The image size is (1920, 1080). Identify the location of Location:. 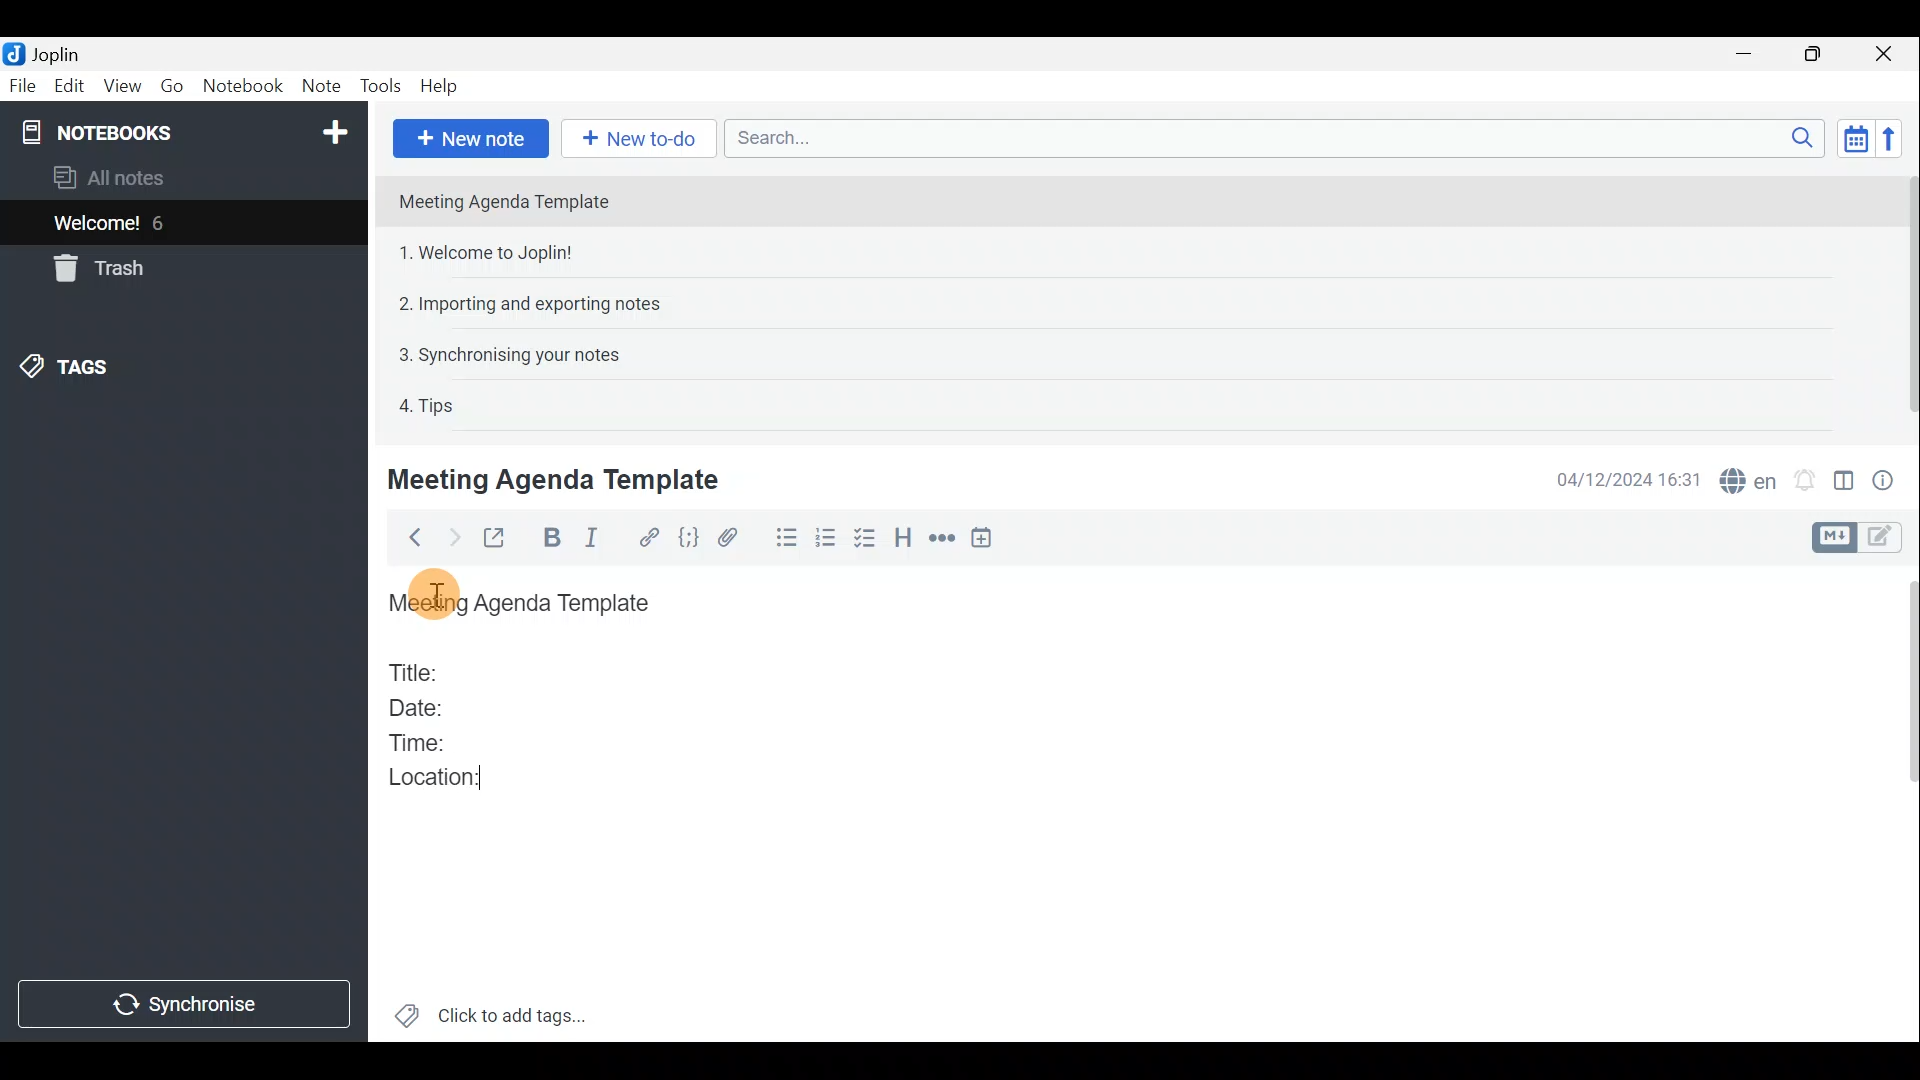
(442, 785).